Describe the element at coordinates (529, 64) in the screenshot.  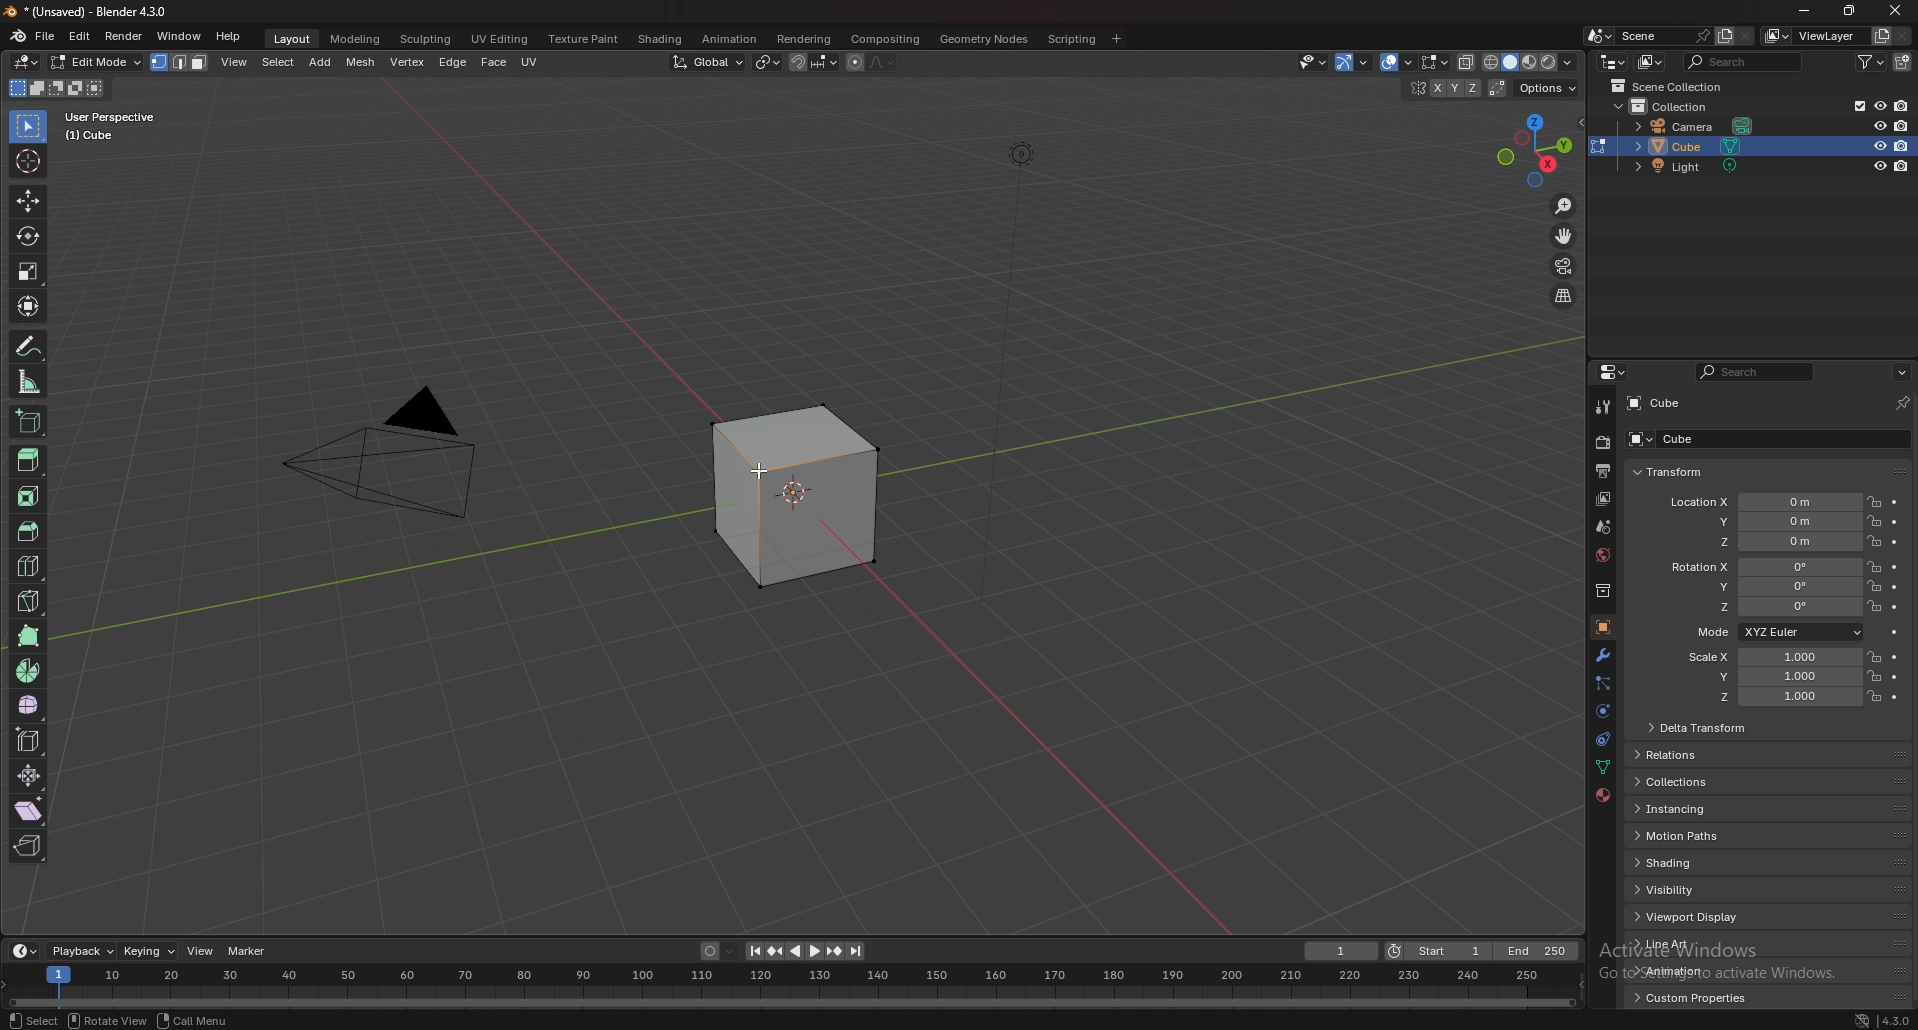
I see `uv` at that location.